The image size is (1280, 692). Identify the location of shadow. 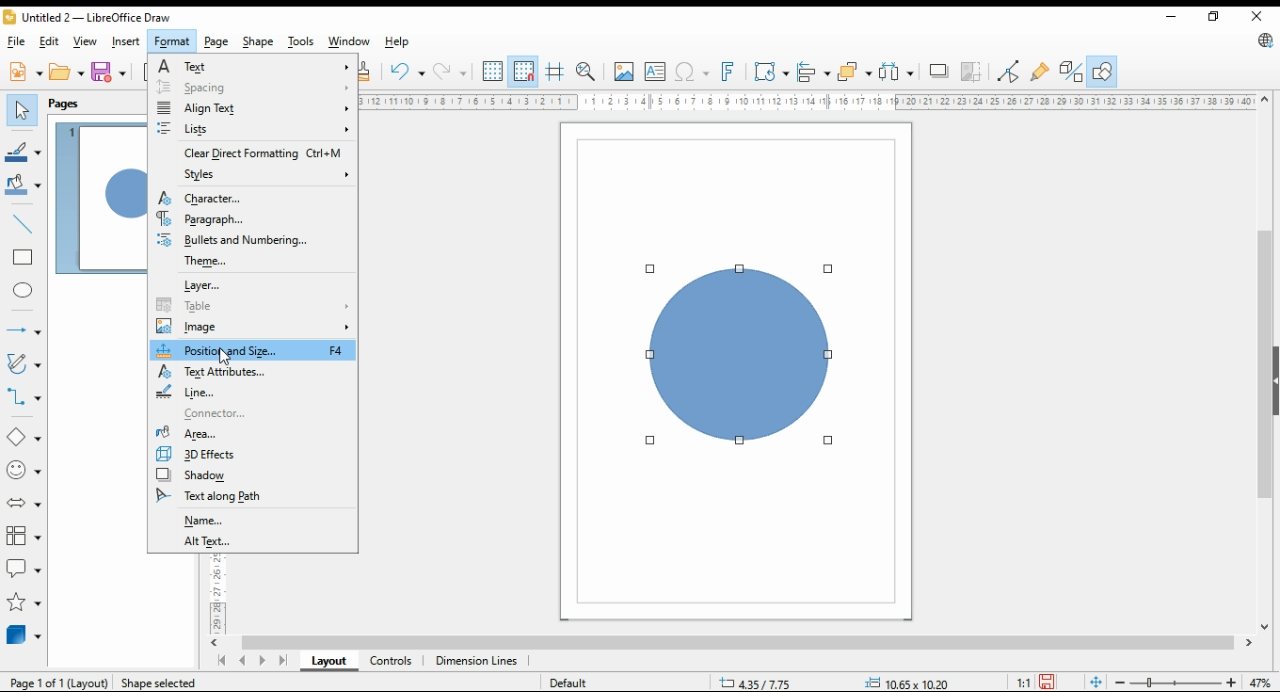
(936, 71).